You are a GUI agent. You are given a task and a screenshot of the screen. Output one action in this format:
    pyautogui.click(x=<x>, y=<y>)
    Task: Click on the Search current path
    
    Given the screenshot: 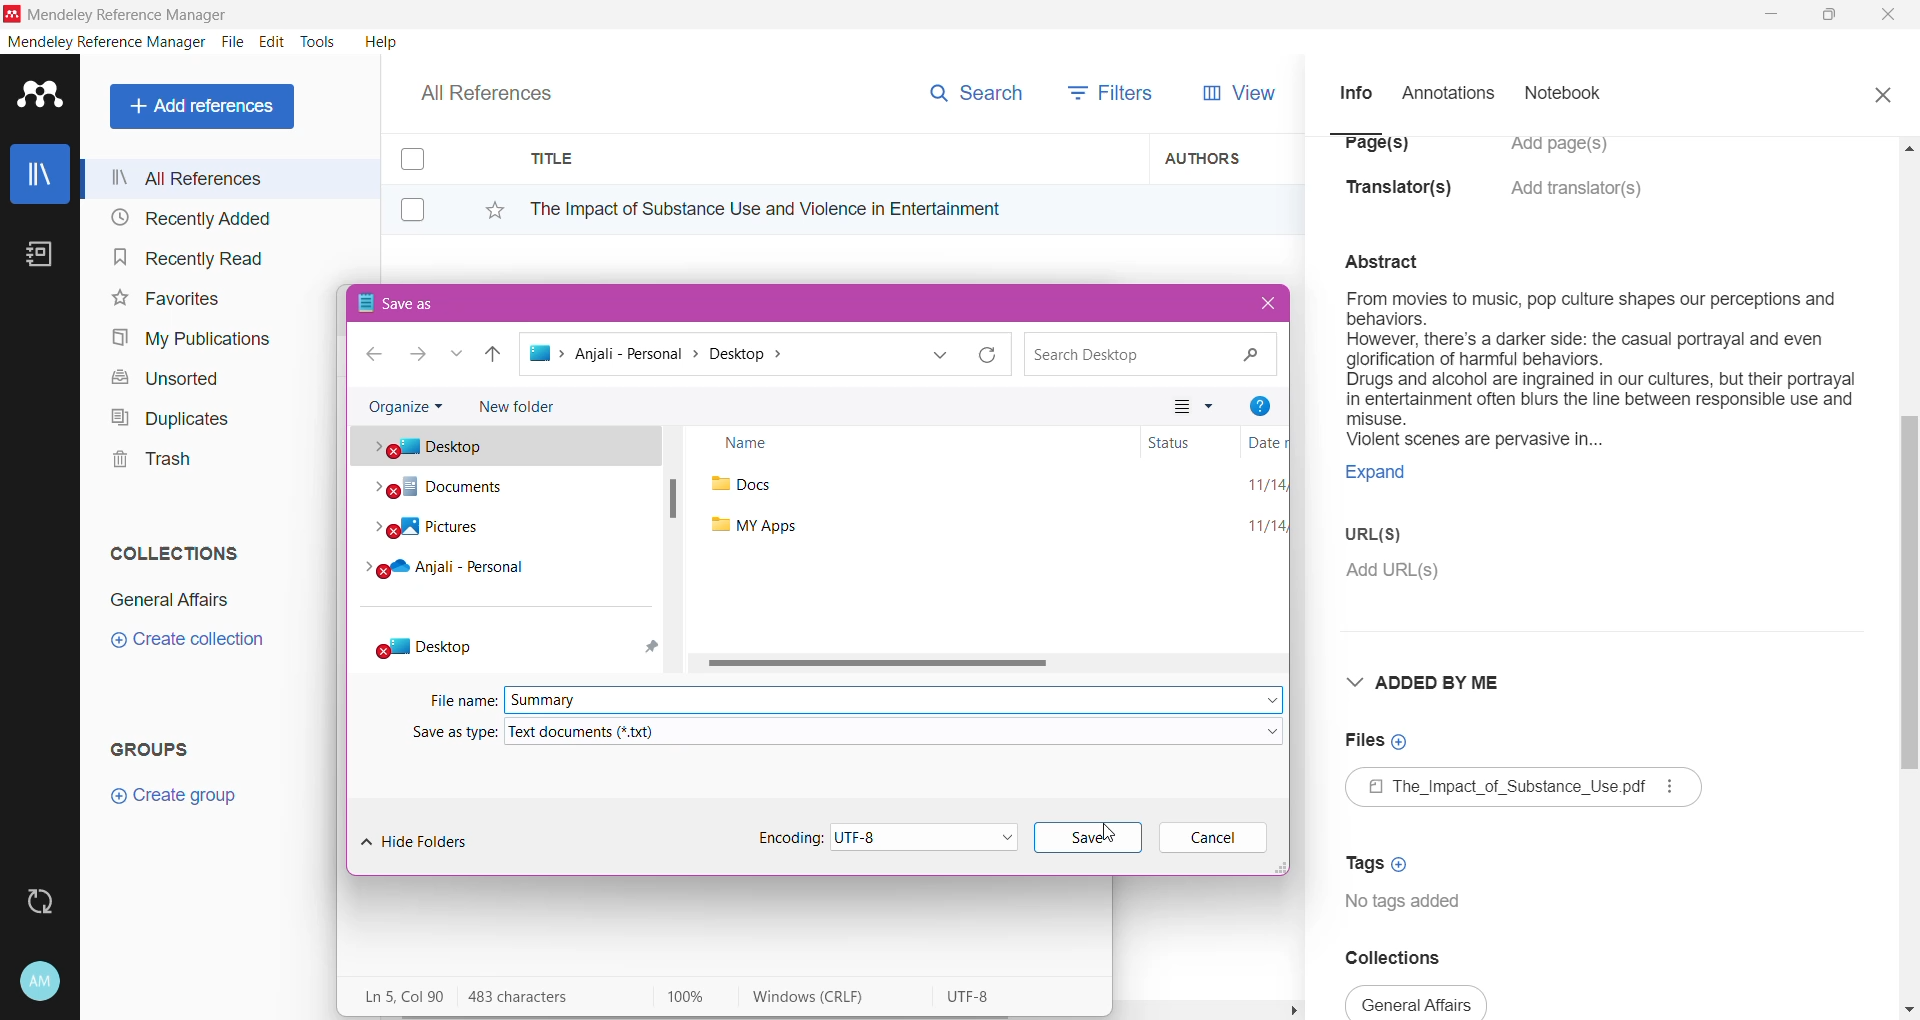 What is the action you would take?
    pyautogui.click(x=1148, y=353)
    